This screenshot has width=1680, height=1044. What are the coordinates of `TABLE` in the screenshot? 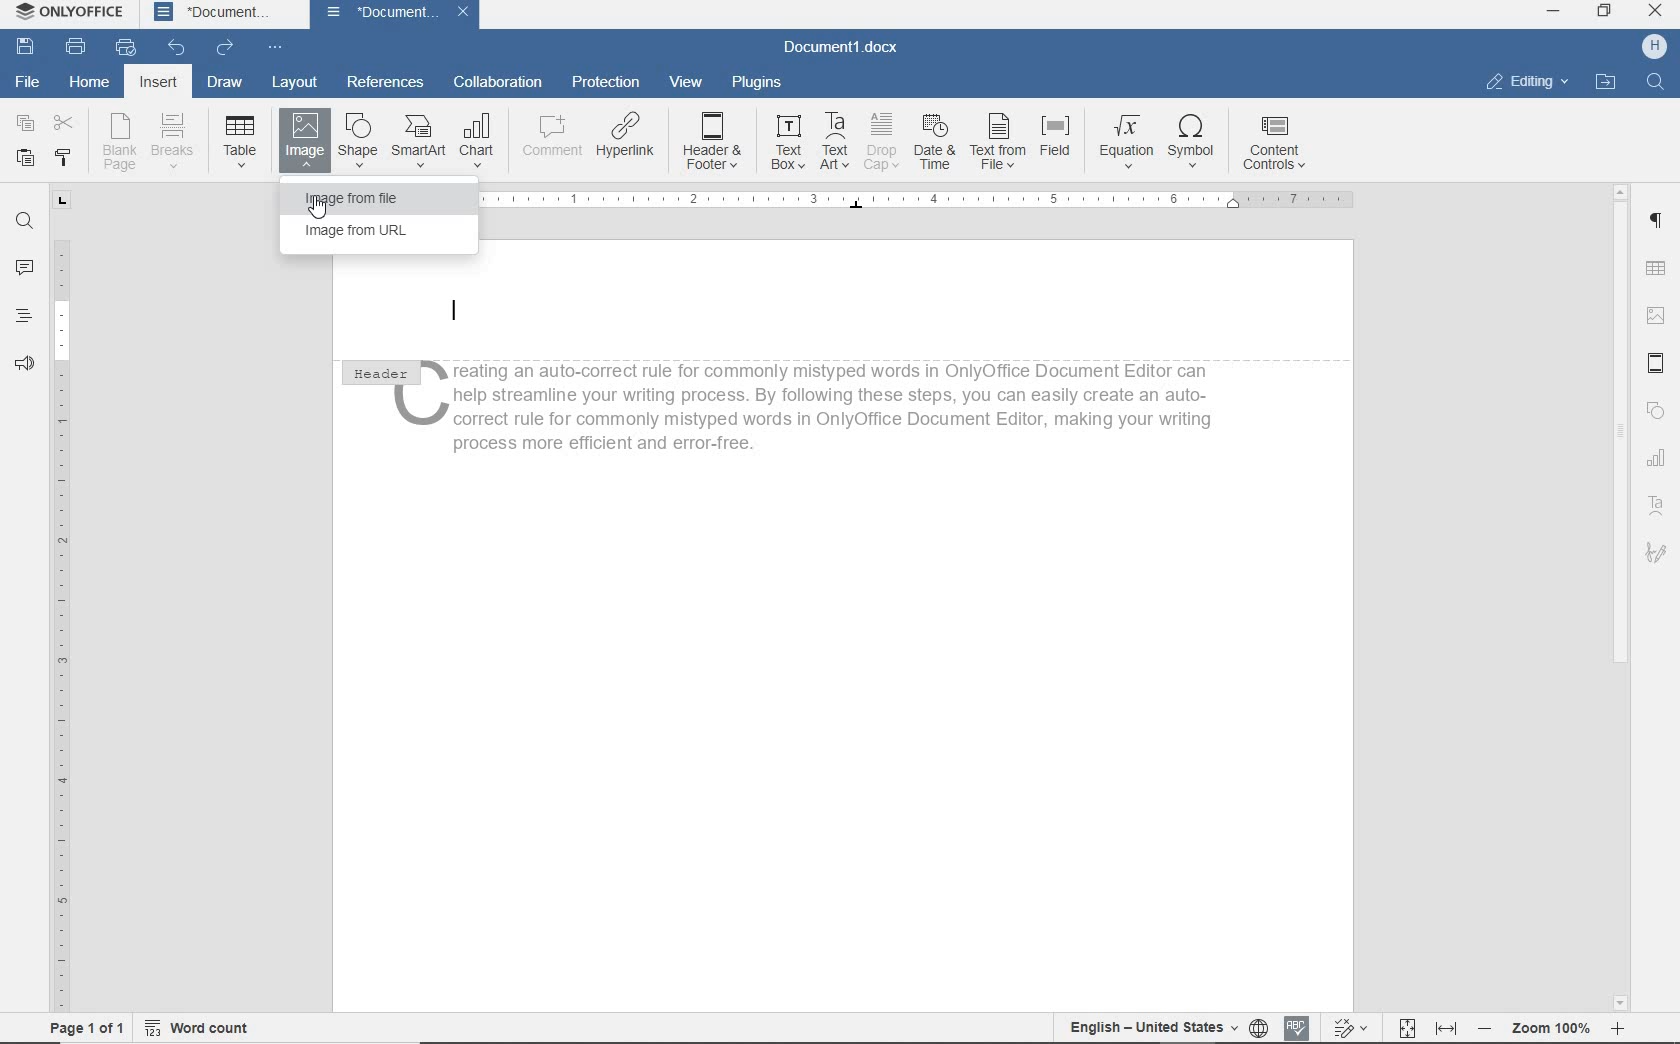 It's located at (241, 145).